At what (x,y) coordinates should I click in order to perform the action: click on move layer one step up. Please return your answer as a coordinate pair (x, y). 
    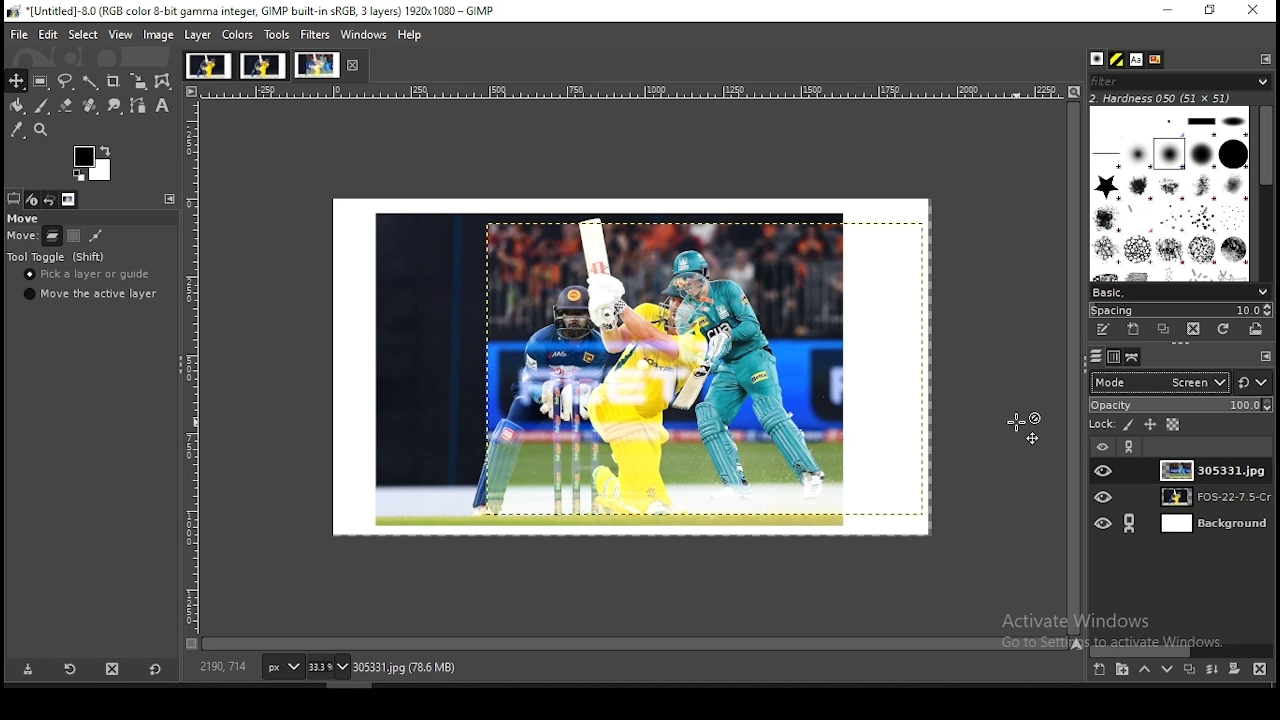
    Looking at the image, I should click on (1146, 669).